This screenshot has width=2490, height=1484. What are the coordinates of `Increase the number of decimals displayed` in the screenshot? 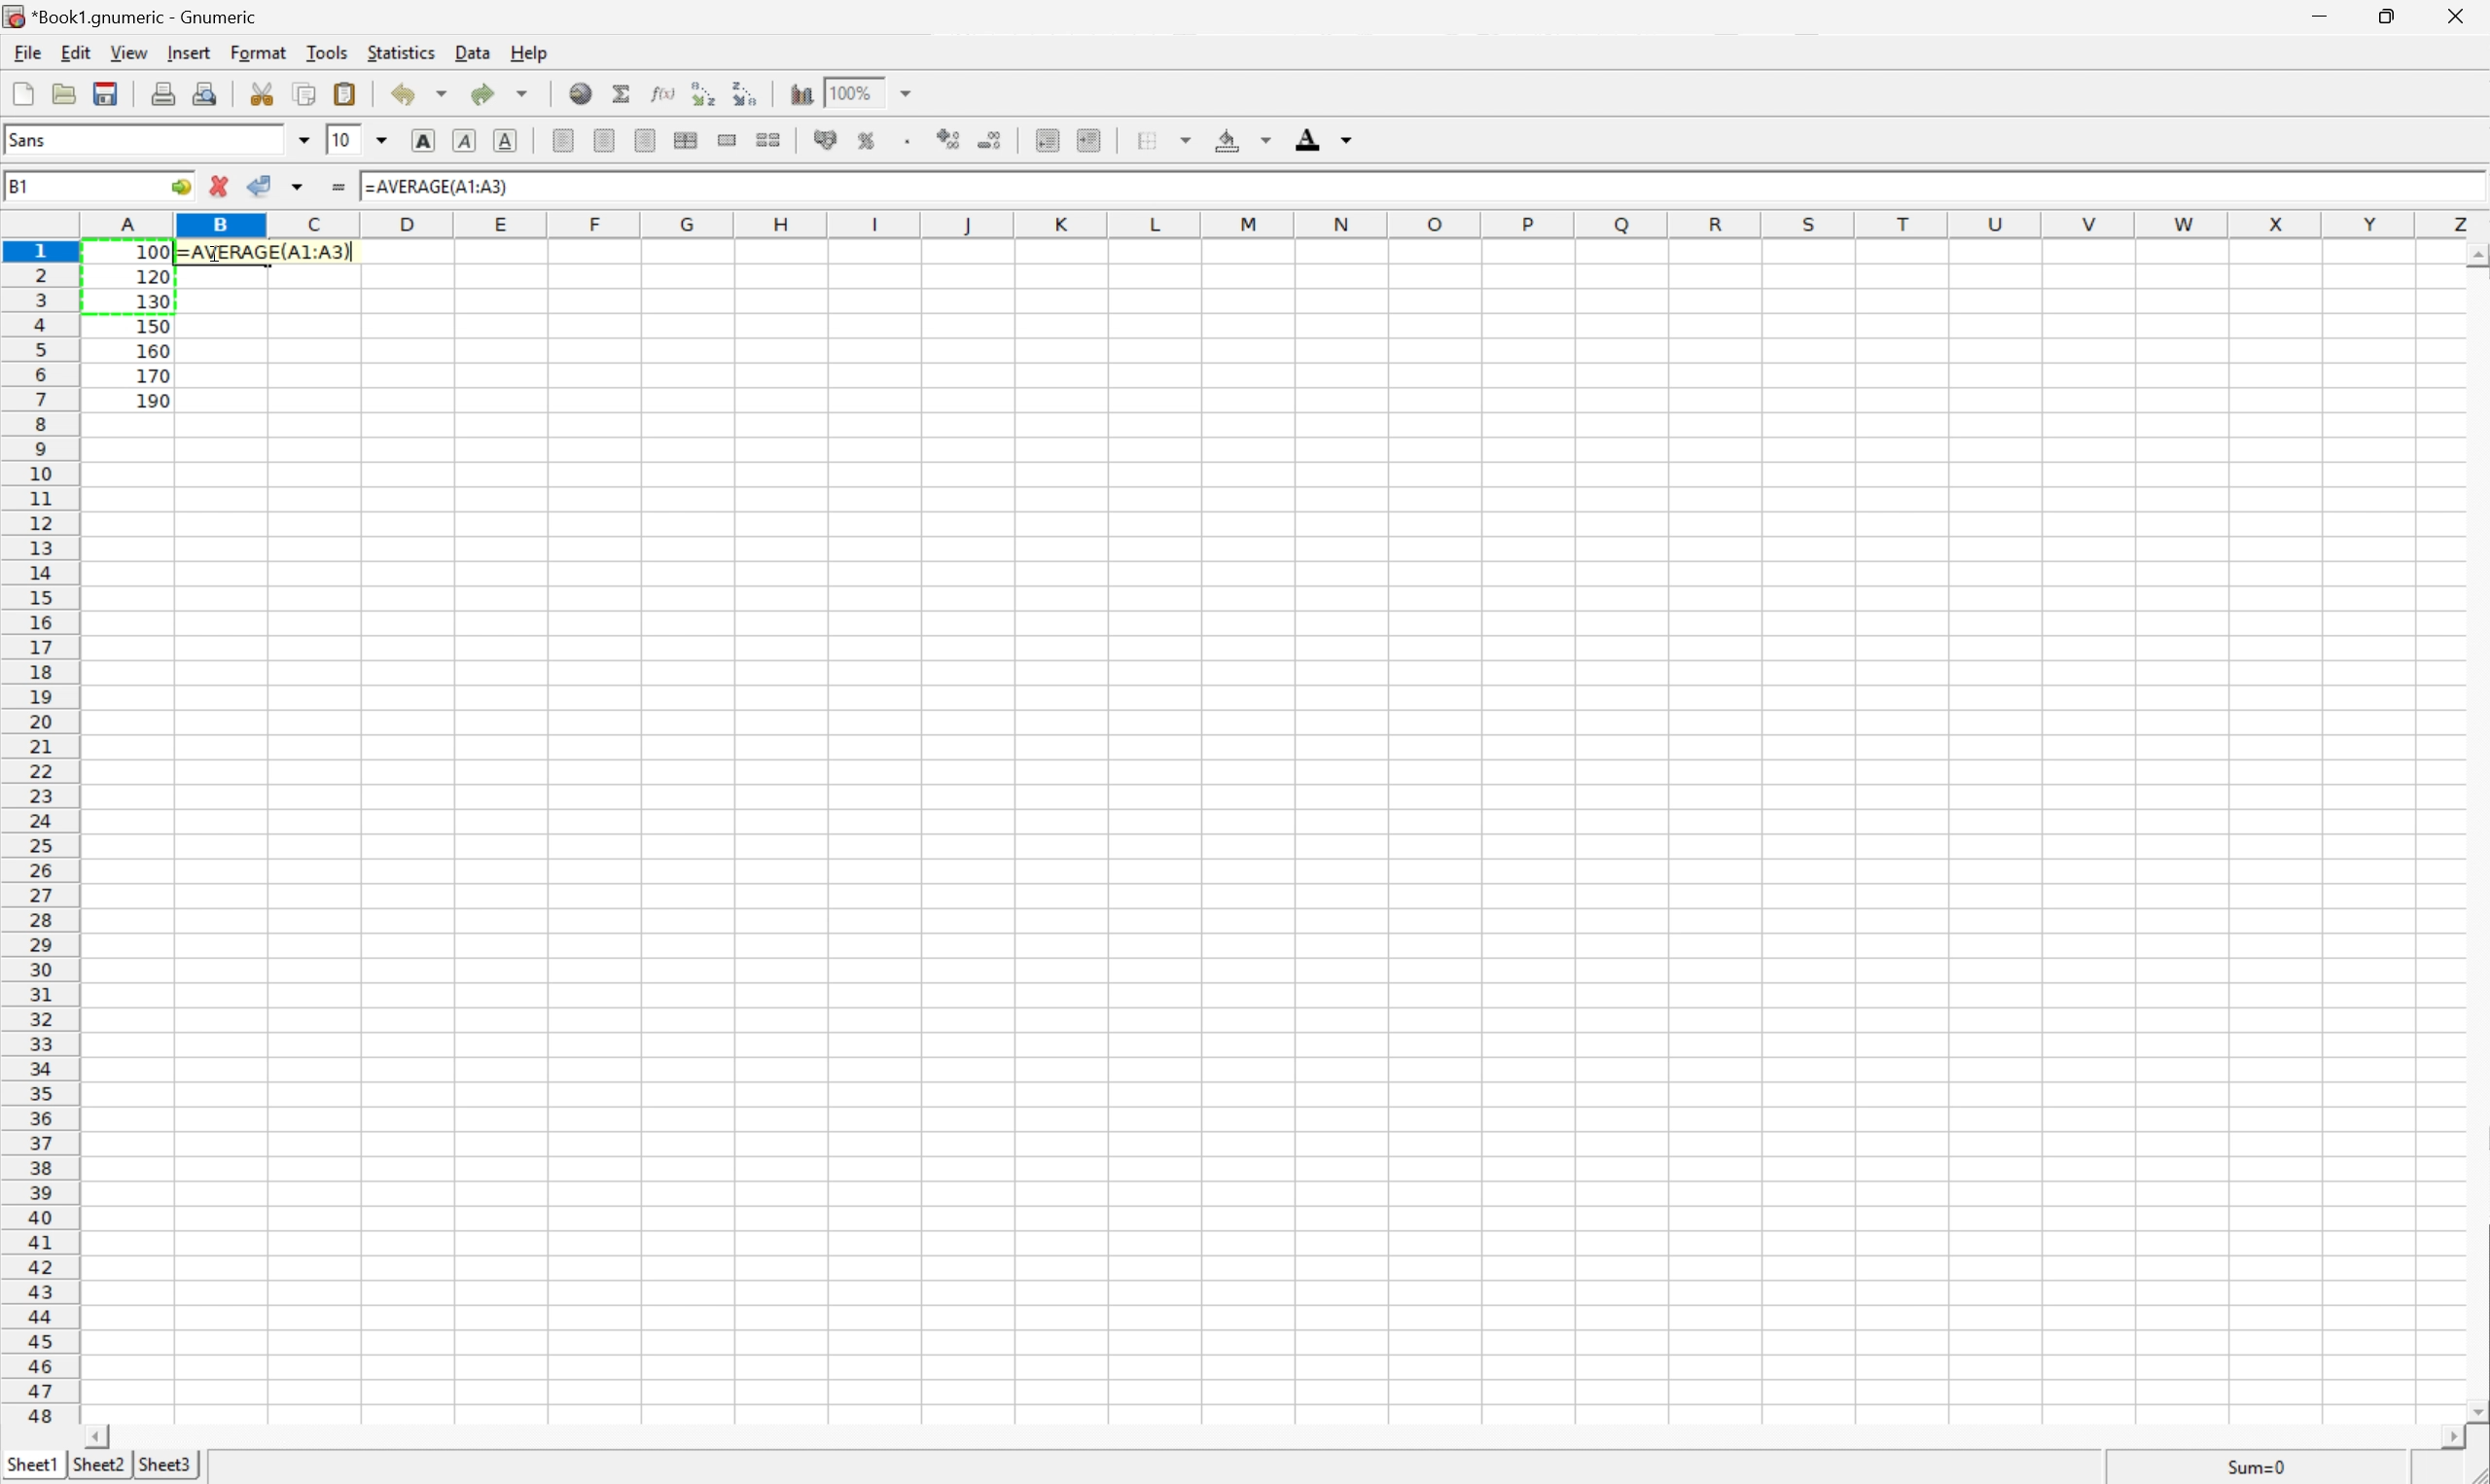 It's located at (951, 139).